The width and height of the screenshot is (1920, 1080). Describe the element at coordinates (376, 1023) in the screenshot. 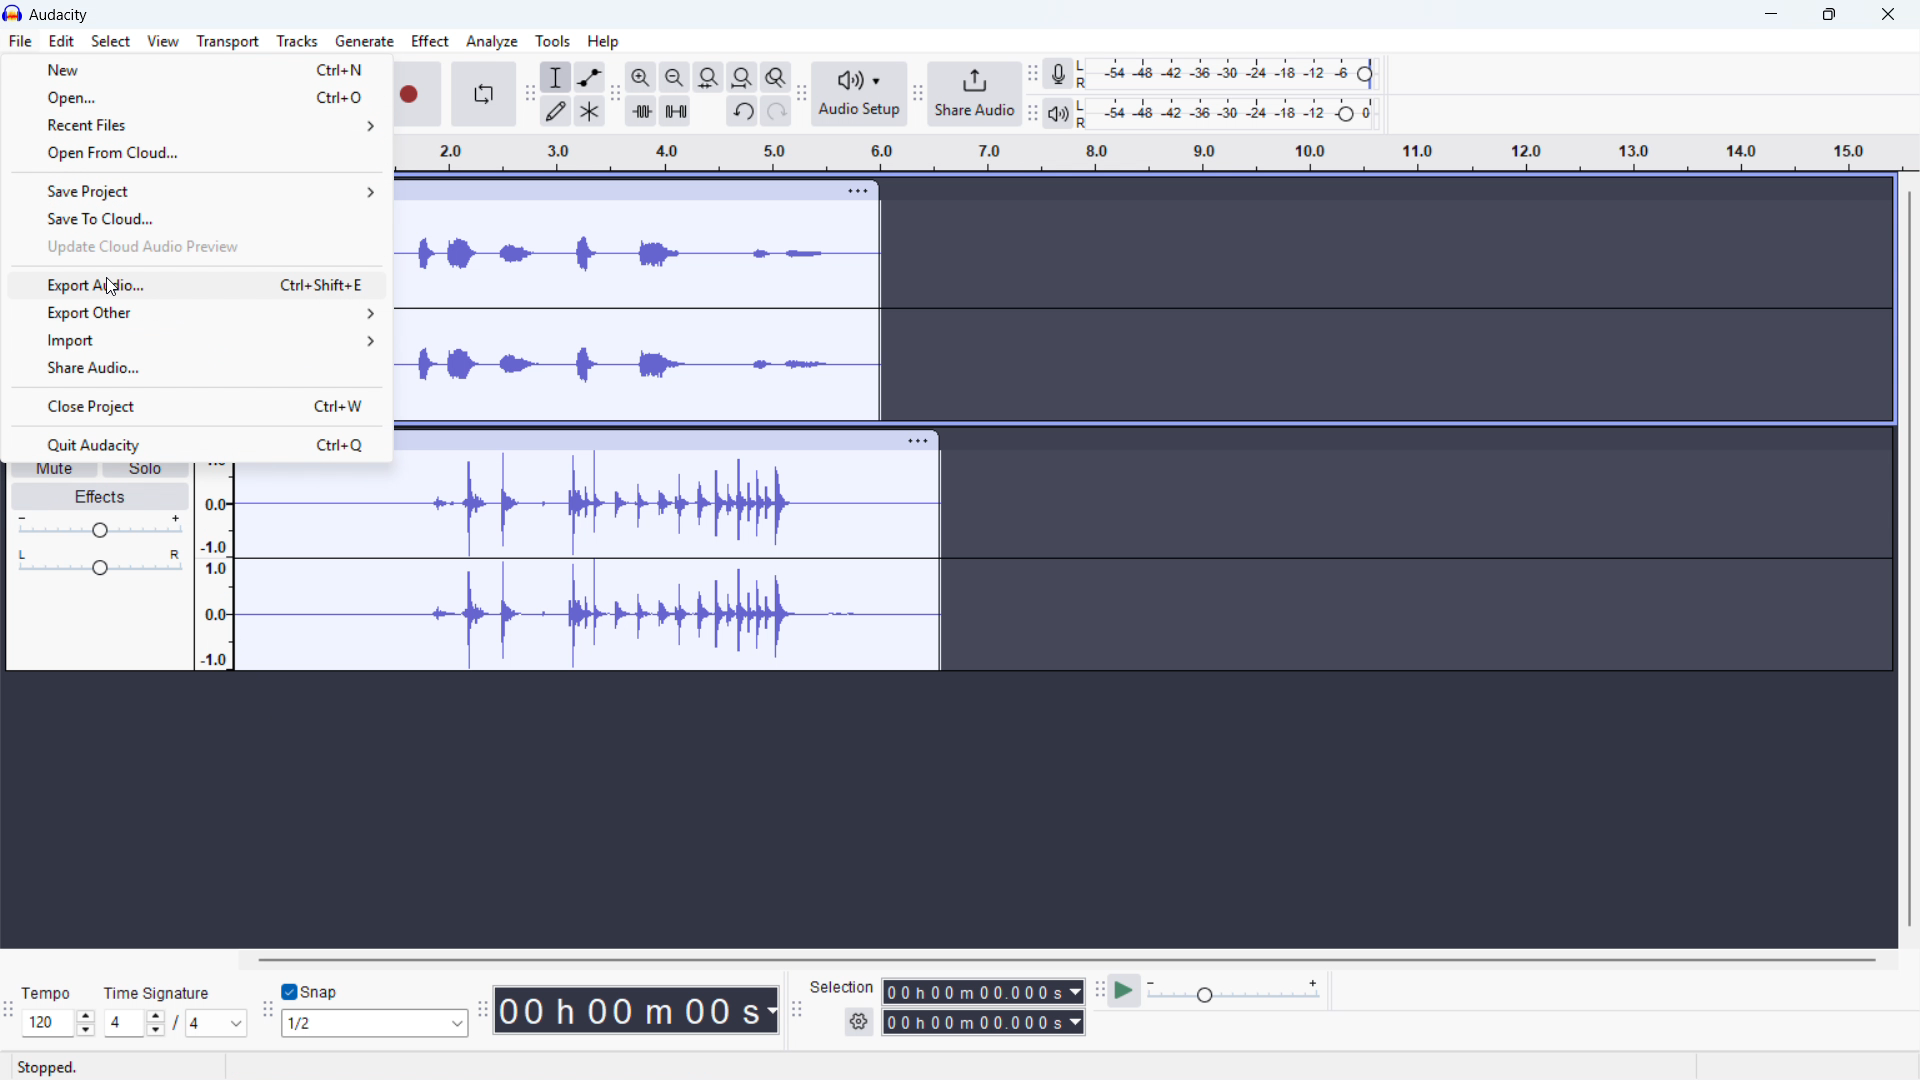

I see `Set snapping` at that location.